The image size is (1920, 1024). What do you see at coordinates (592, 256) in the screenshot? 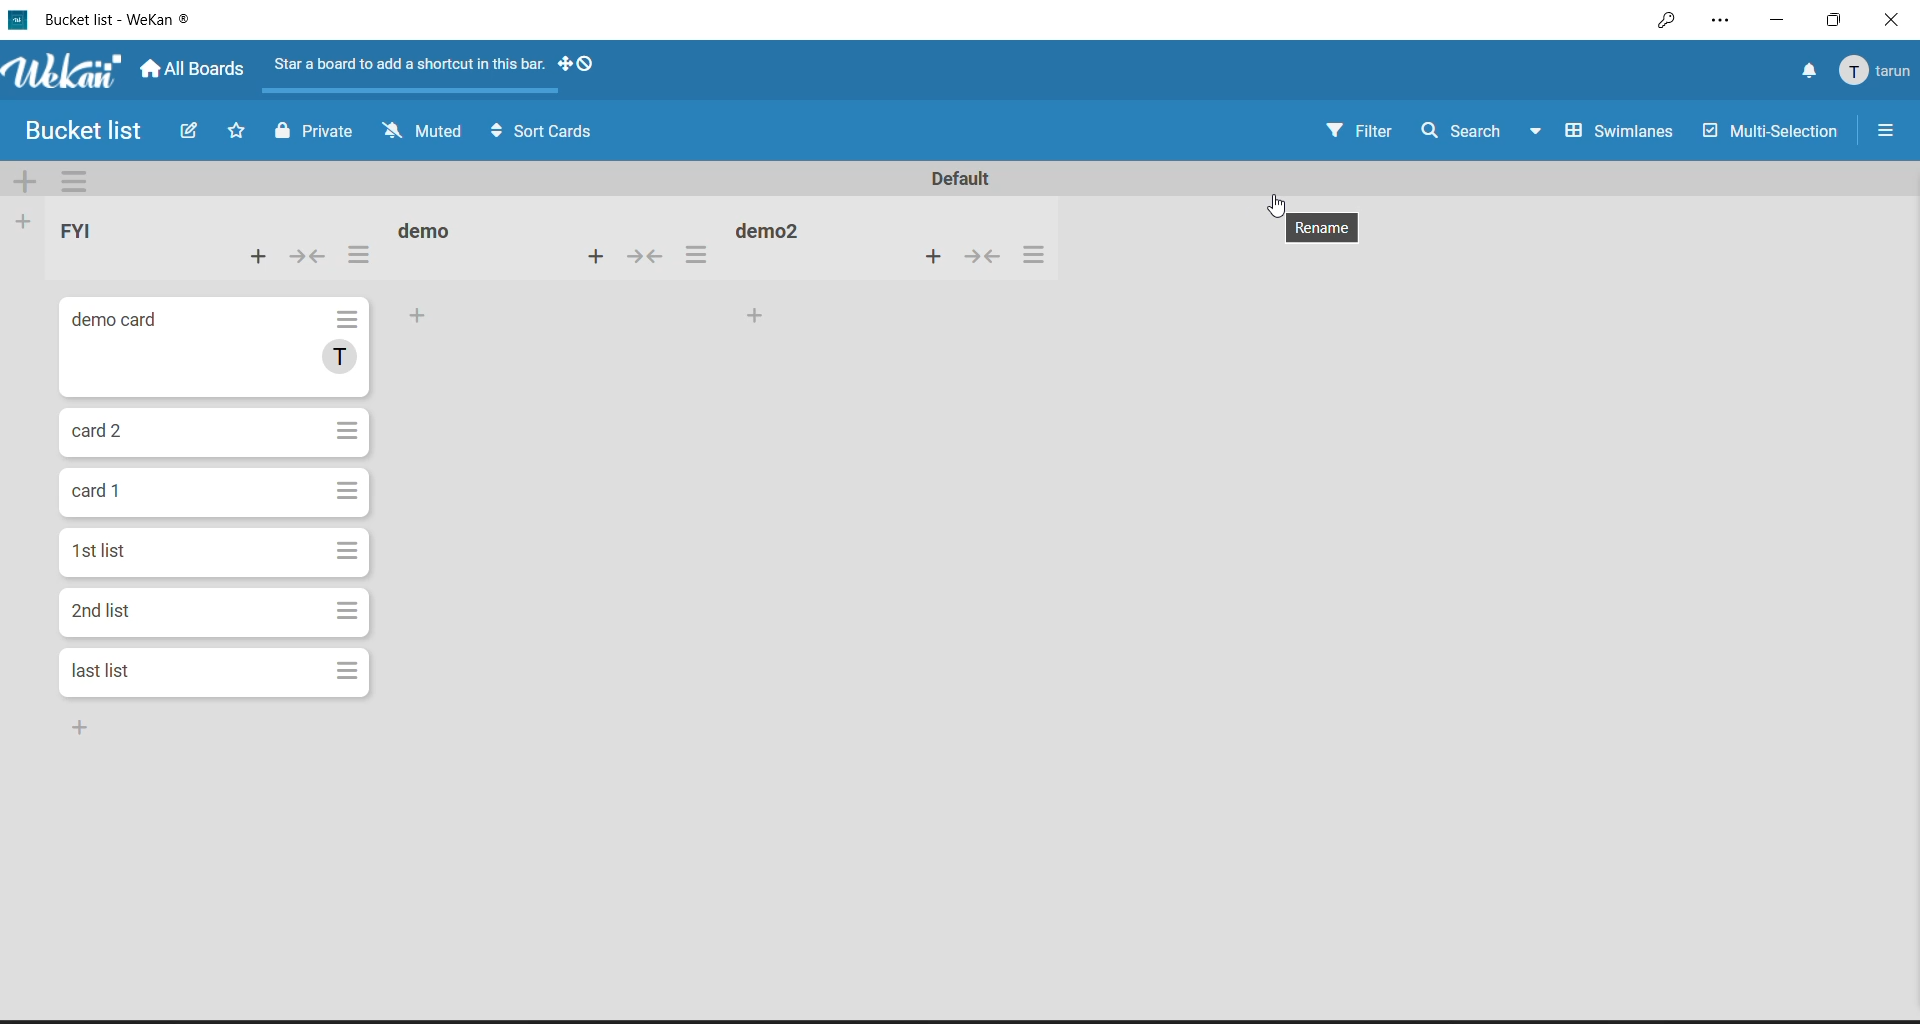
I see `add card to top` at bounding box center [592, 256].